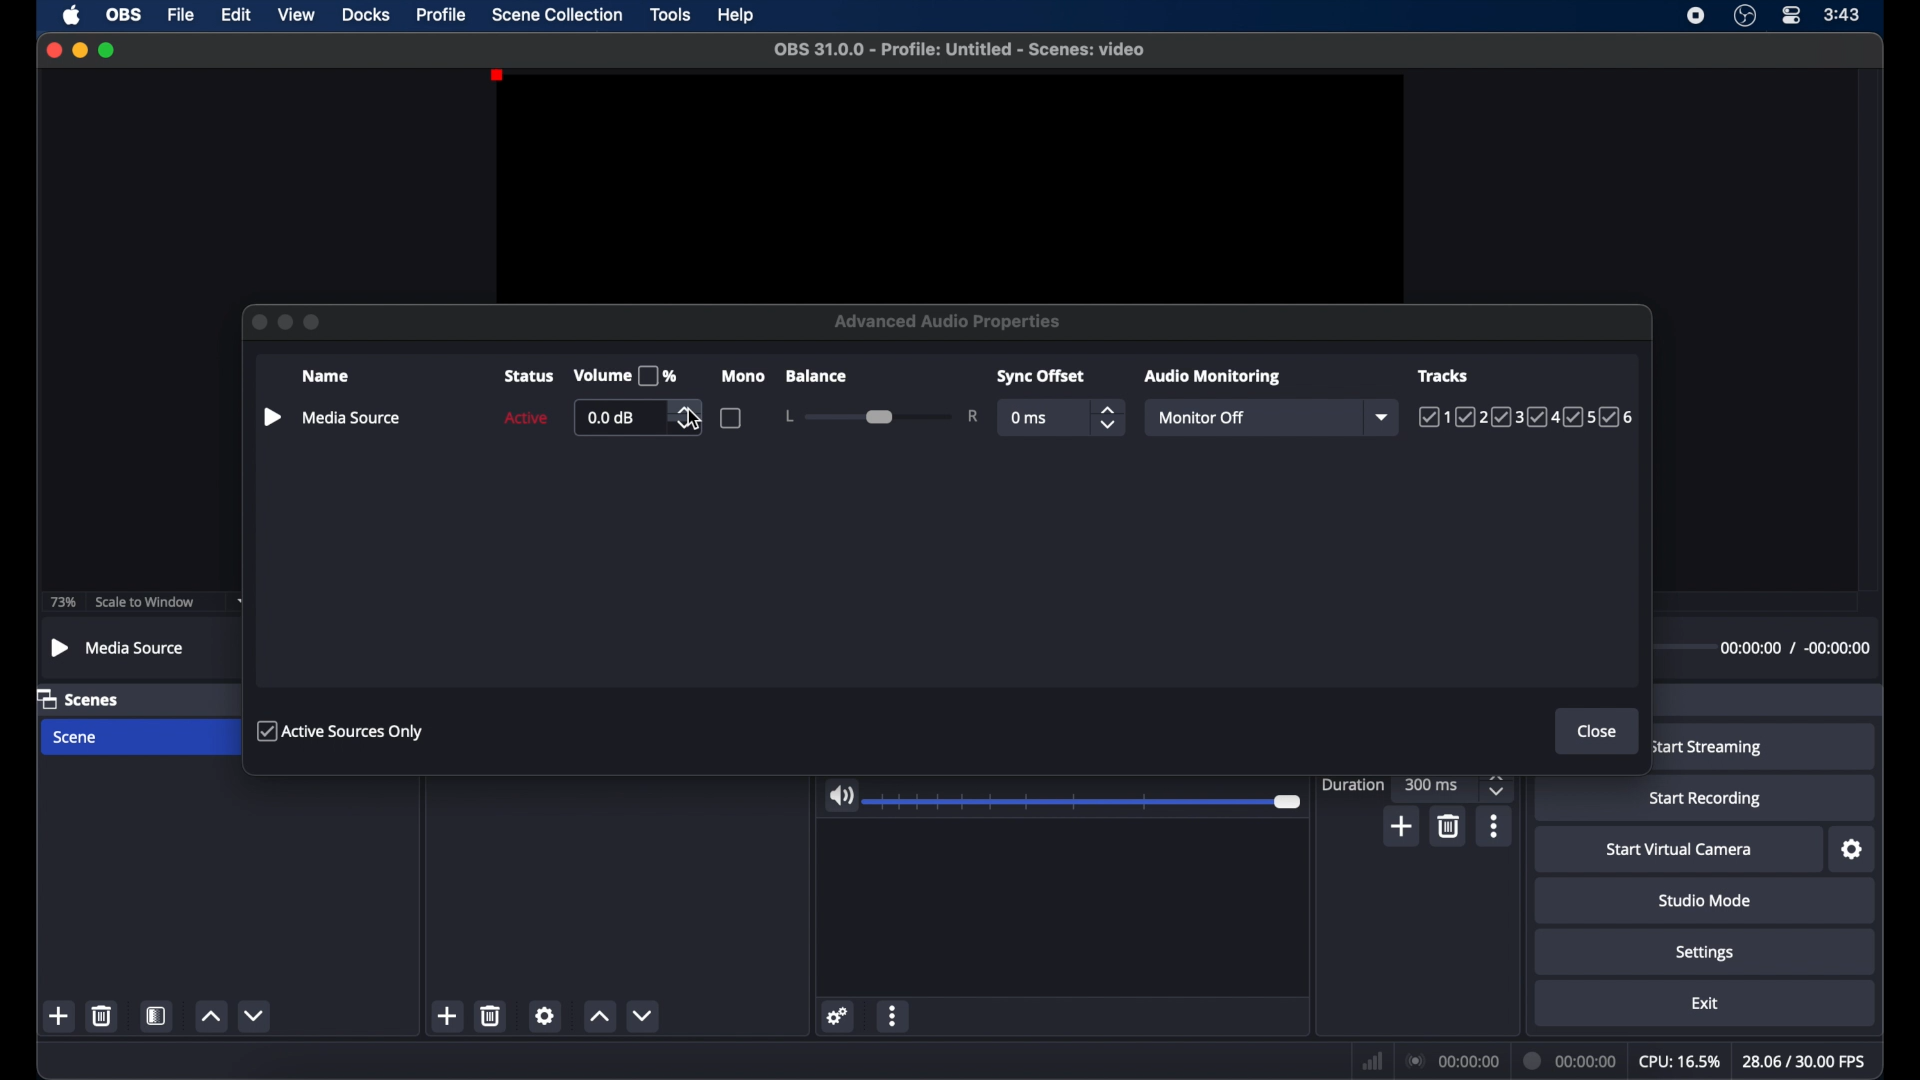 The width and height of the screenshot is (1920, 1080). What do you see at coordinates (1705, 799) in the screenshot?
I see `start recording` at bounding box center [1705, 799].